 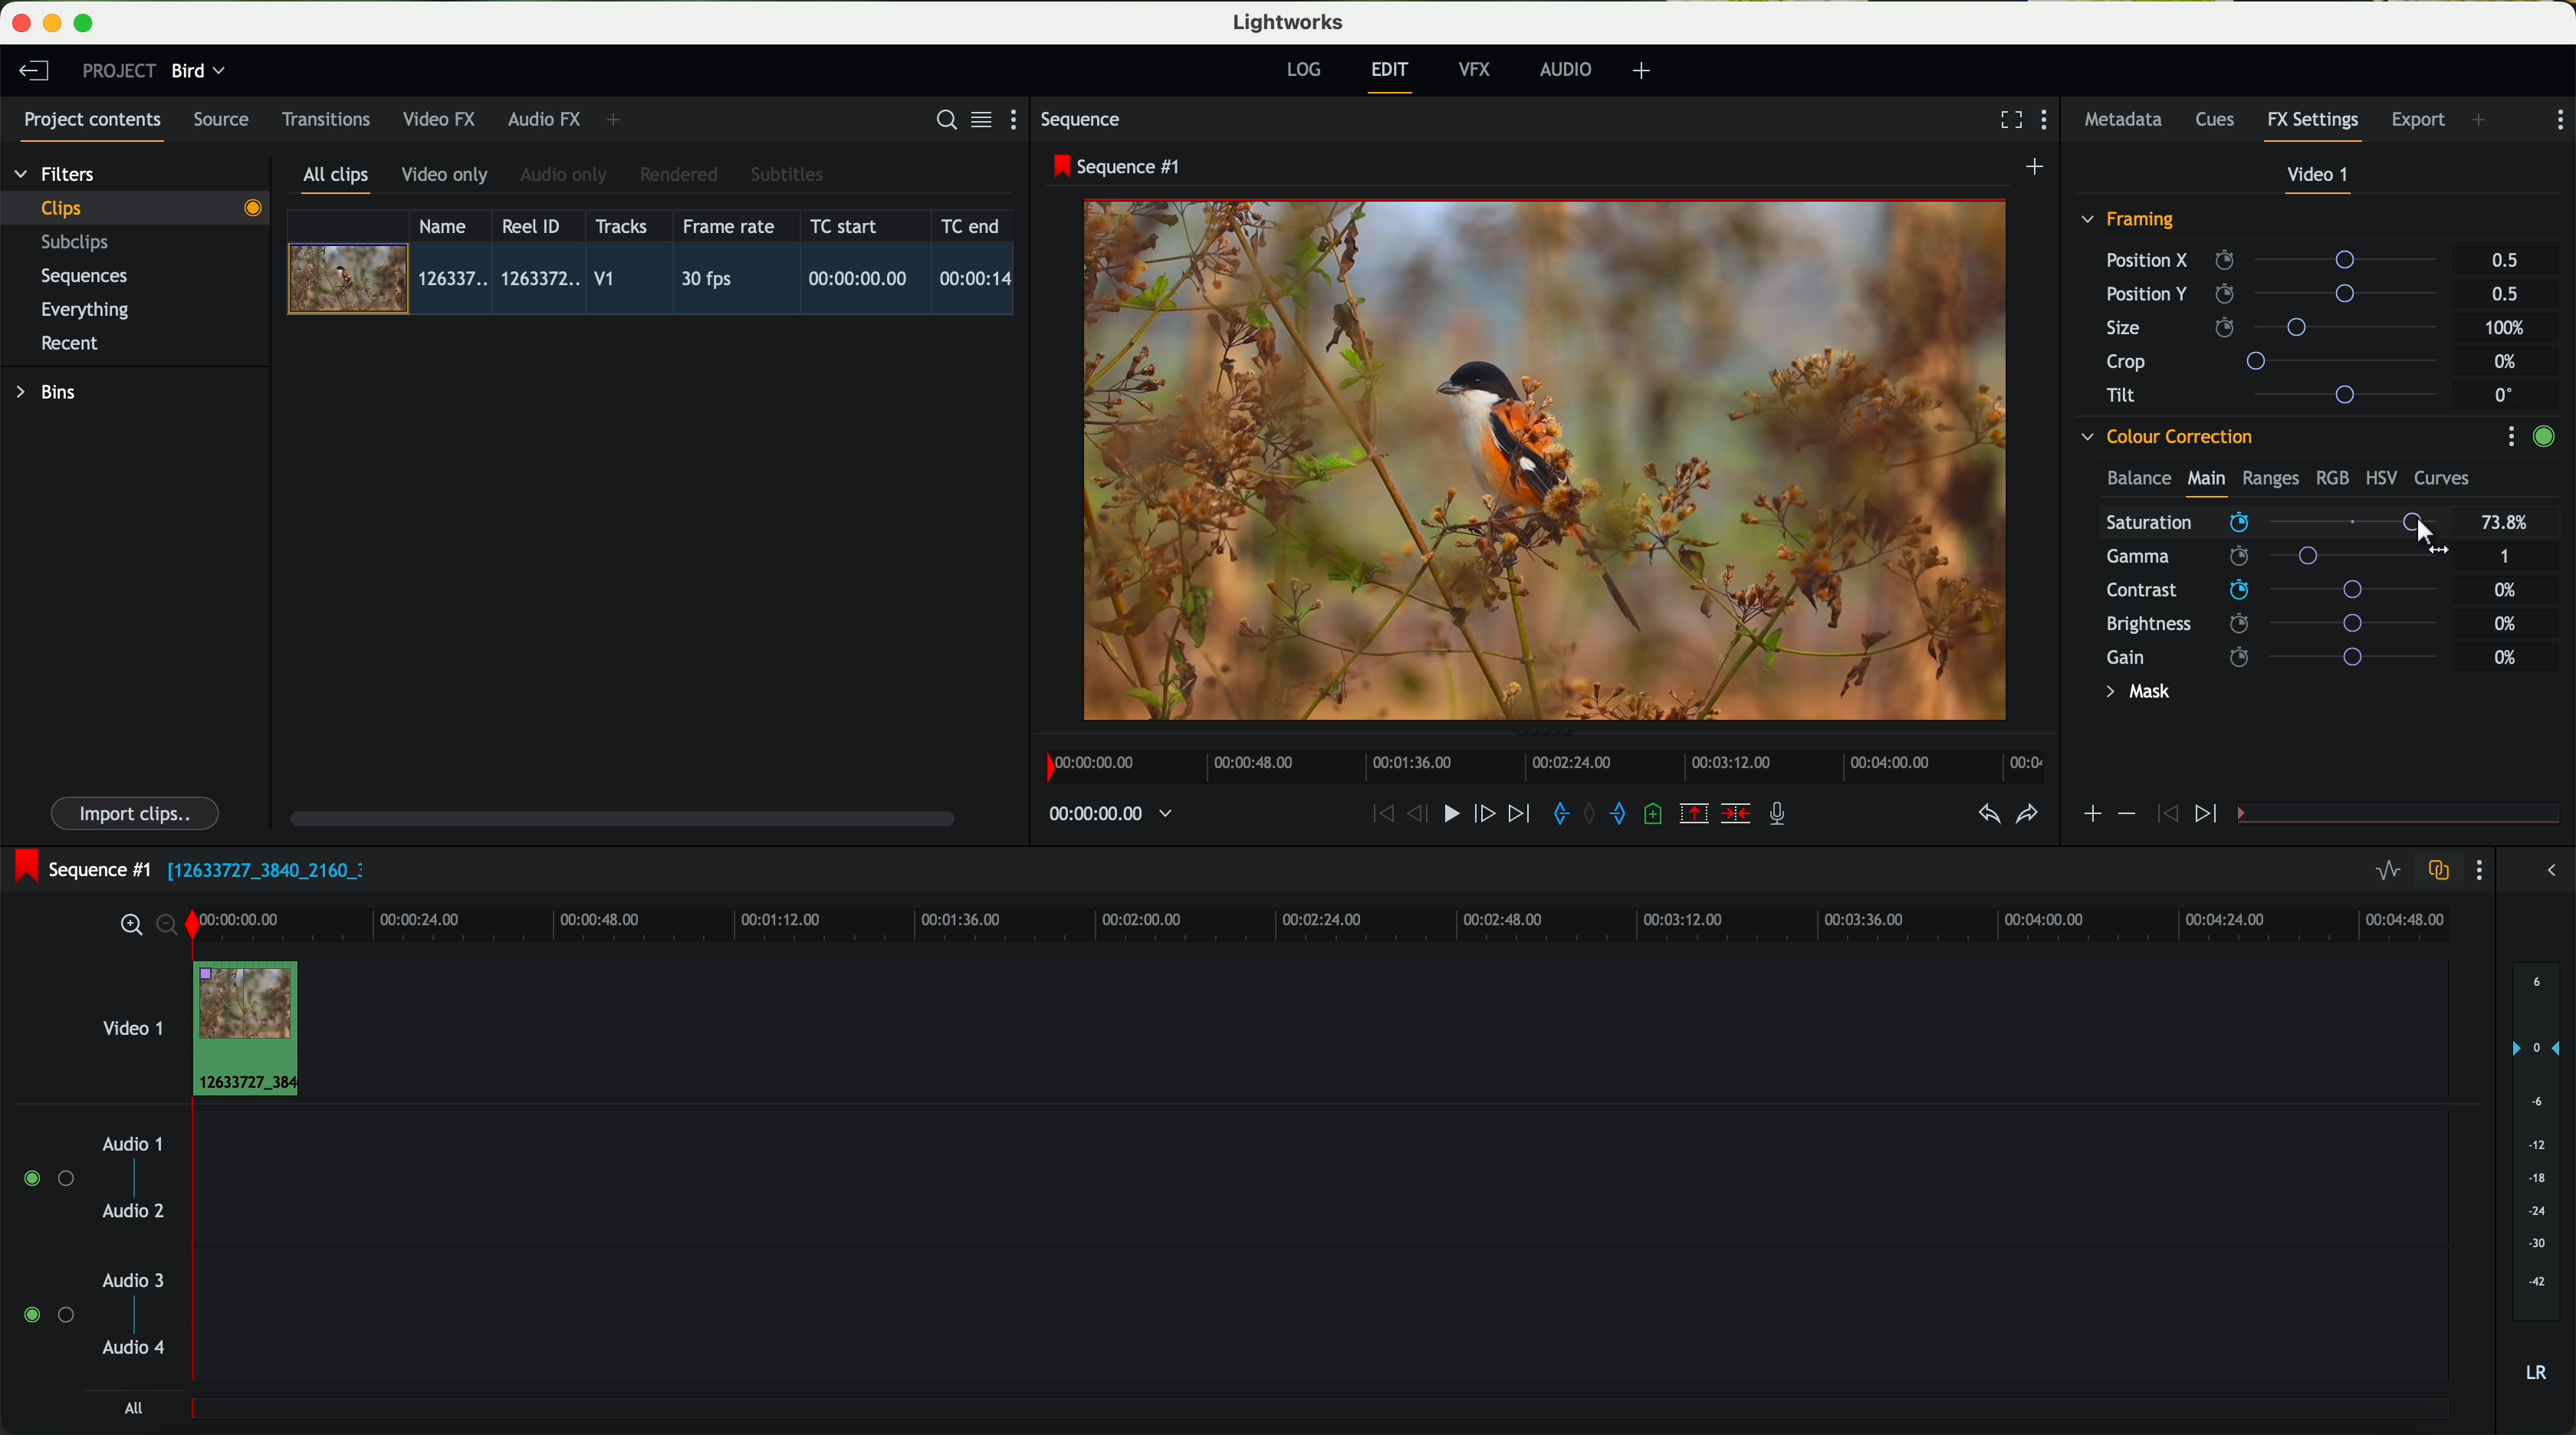 What do you see at coordinates (1555, 462) in the screenshot?
I see `video preview` at bounding box center [1555, 462].